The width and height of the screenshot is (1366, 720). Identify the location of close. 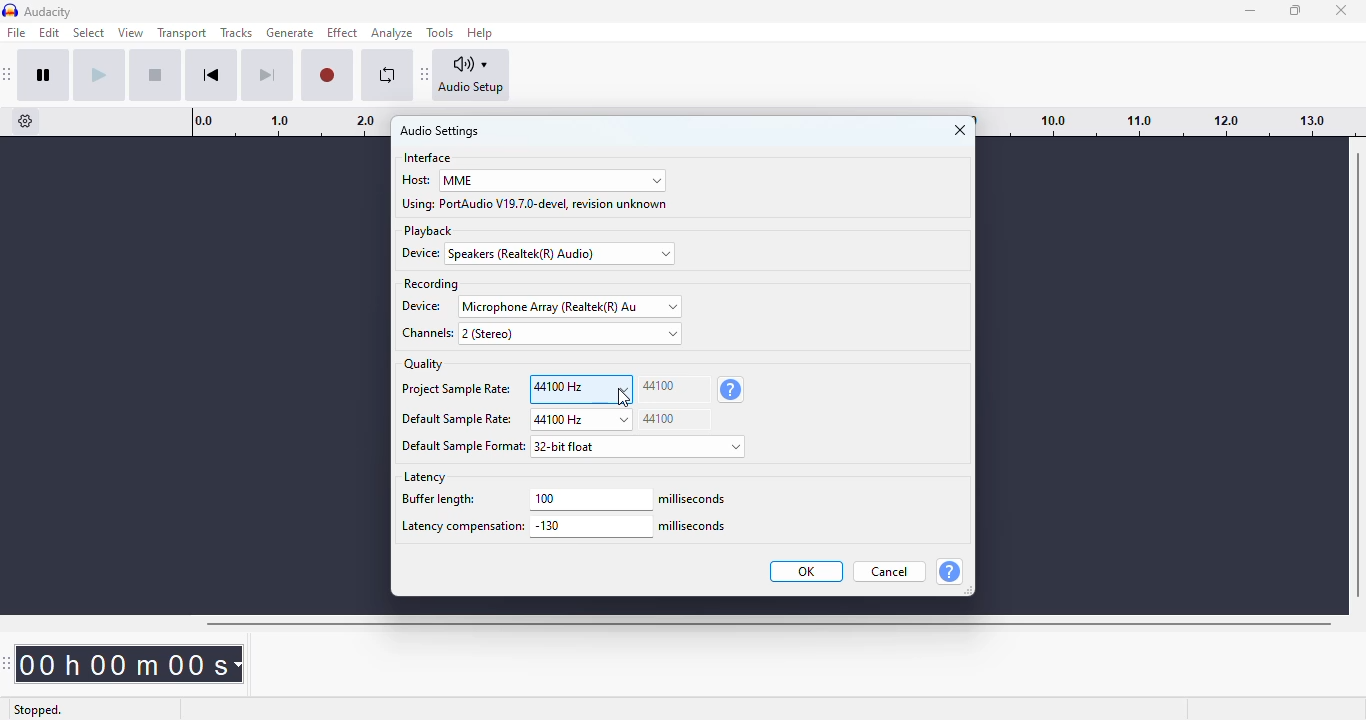
(1342, 10).